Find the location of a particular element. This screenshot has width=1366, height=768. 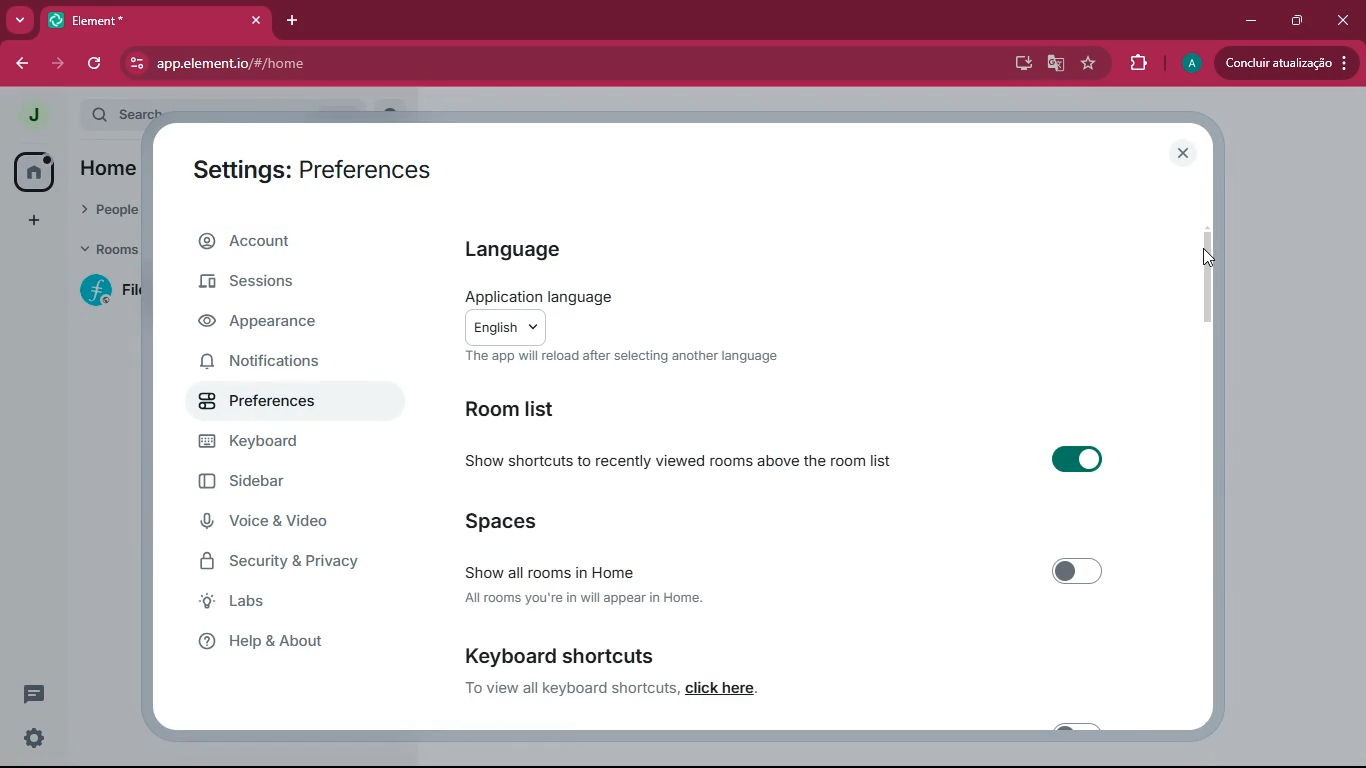

cursor is located at coordinates (1216, 257).